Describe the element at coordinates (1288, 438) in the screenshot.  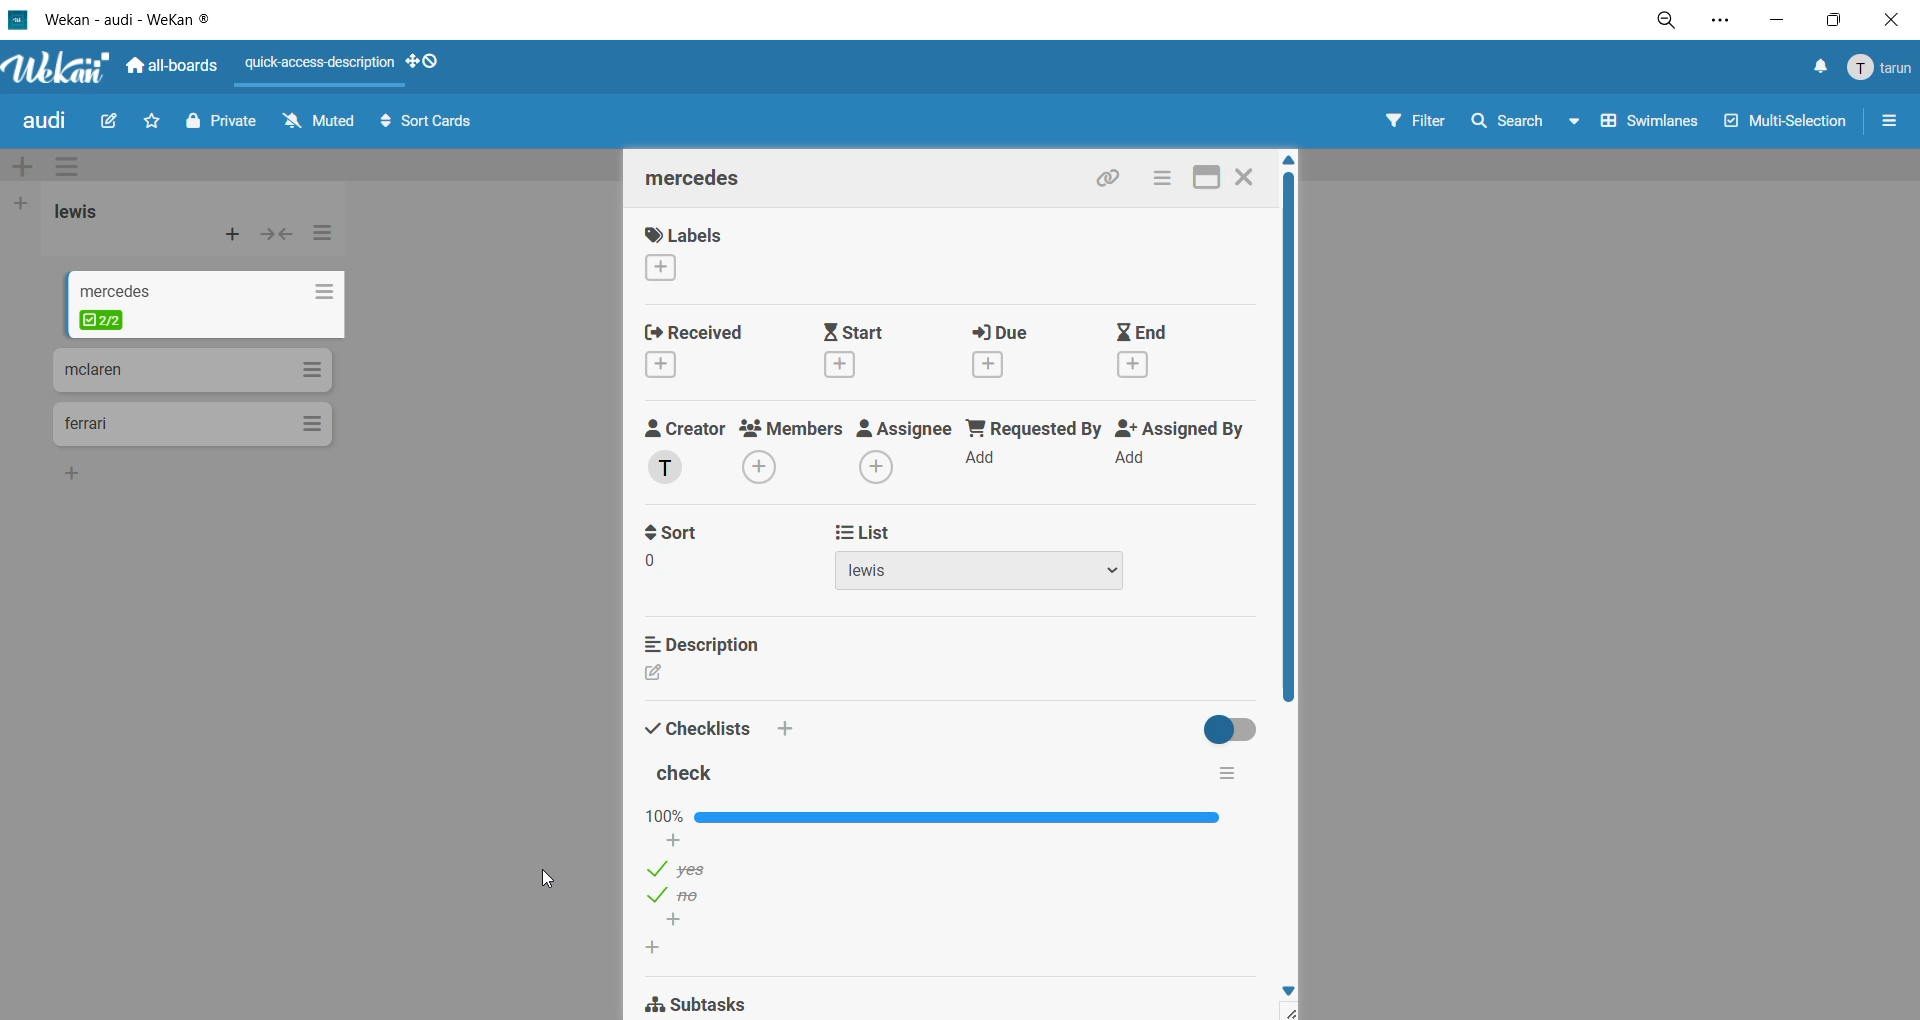
I see `vertical scroll bar` at that location.